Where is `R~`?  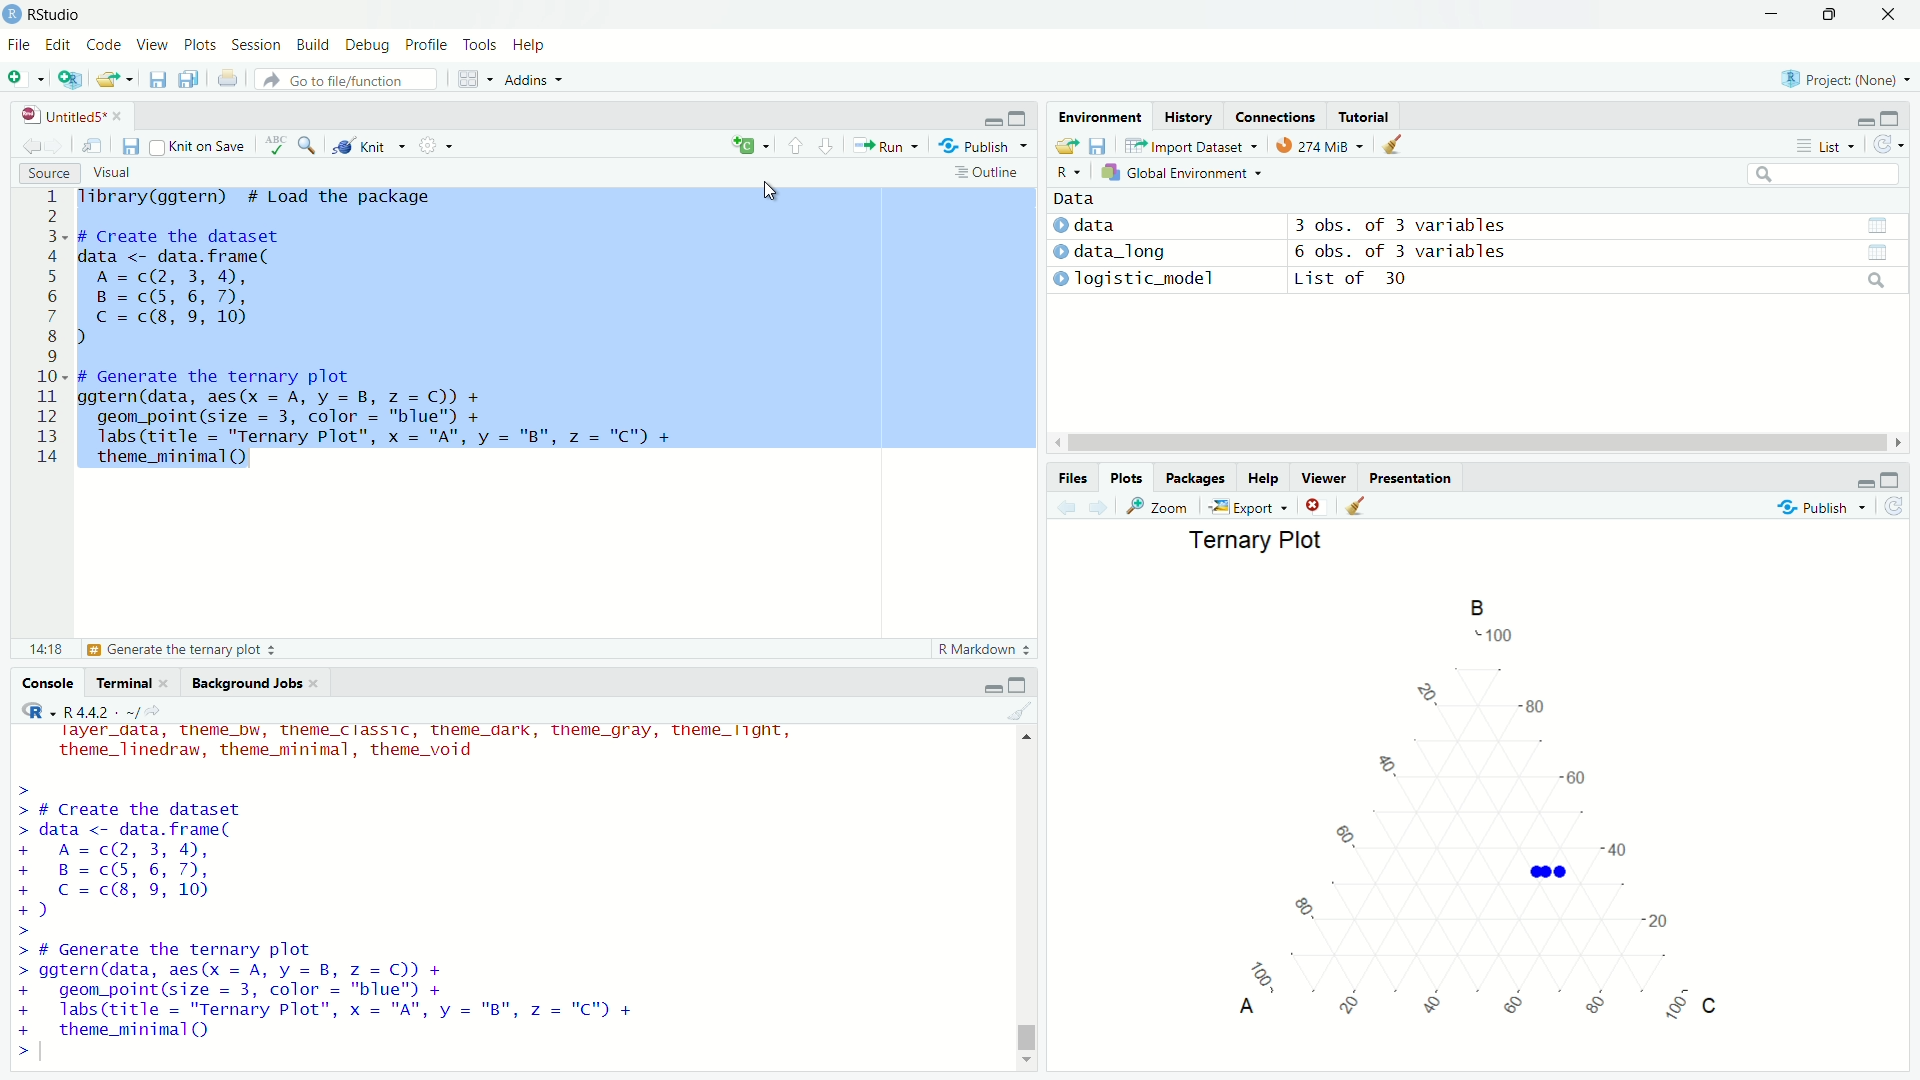 R~ is located at coordinates (1066, 170).